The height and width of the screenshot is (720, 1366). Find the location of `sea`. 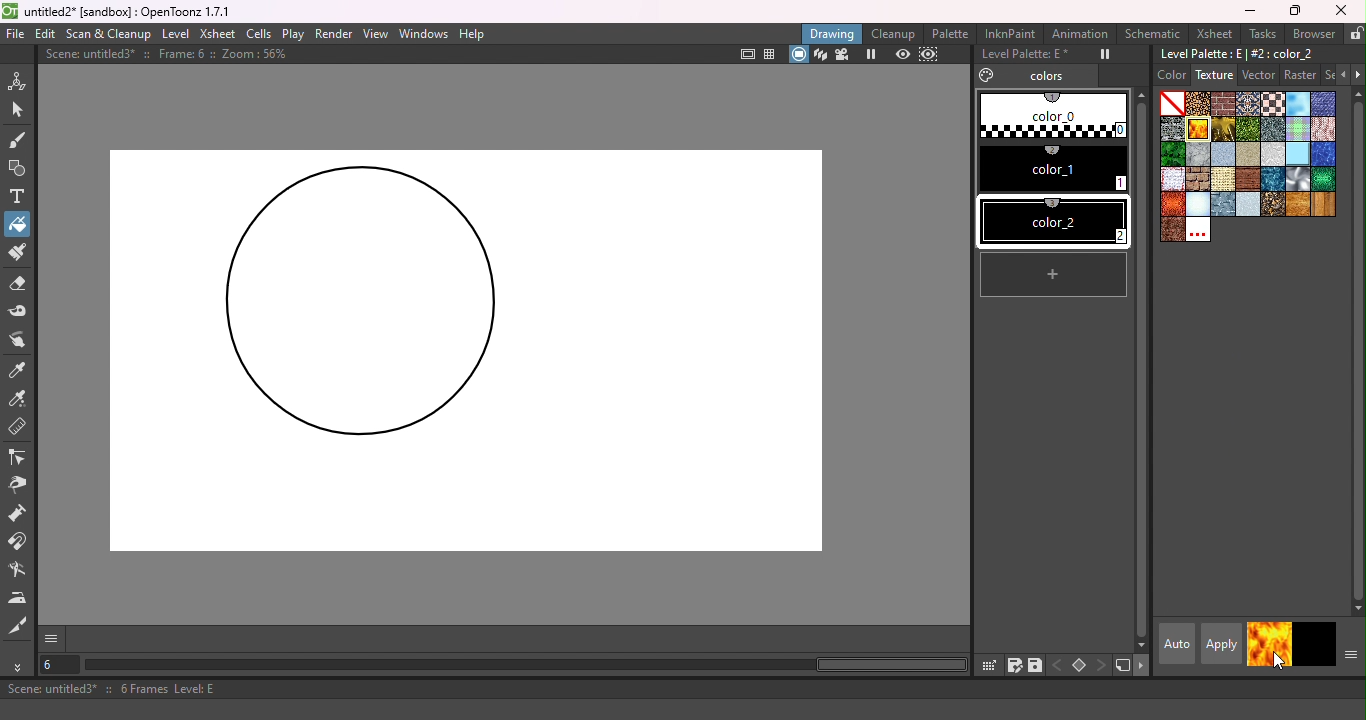

sea is located at coordinates (1273, 179).